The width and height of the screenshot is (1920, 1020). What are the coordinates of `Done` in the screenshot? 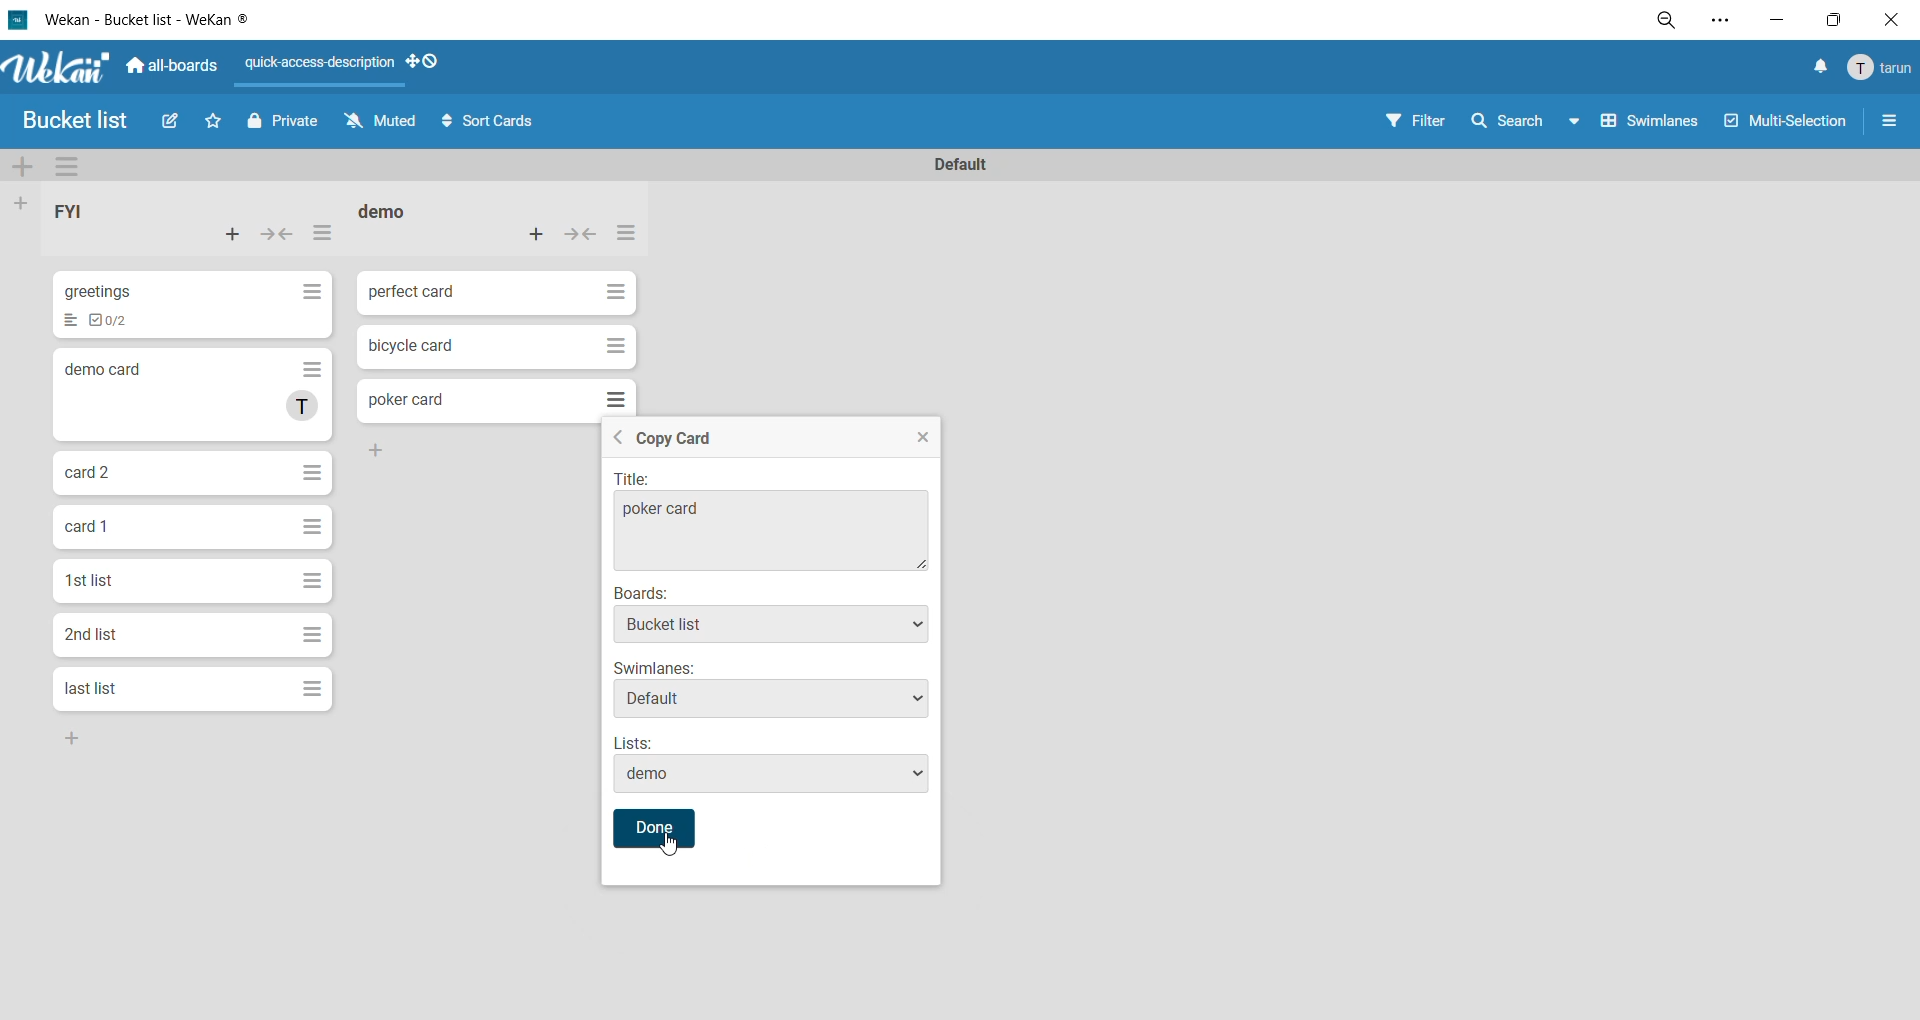 It's located at (655, 829).